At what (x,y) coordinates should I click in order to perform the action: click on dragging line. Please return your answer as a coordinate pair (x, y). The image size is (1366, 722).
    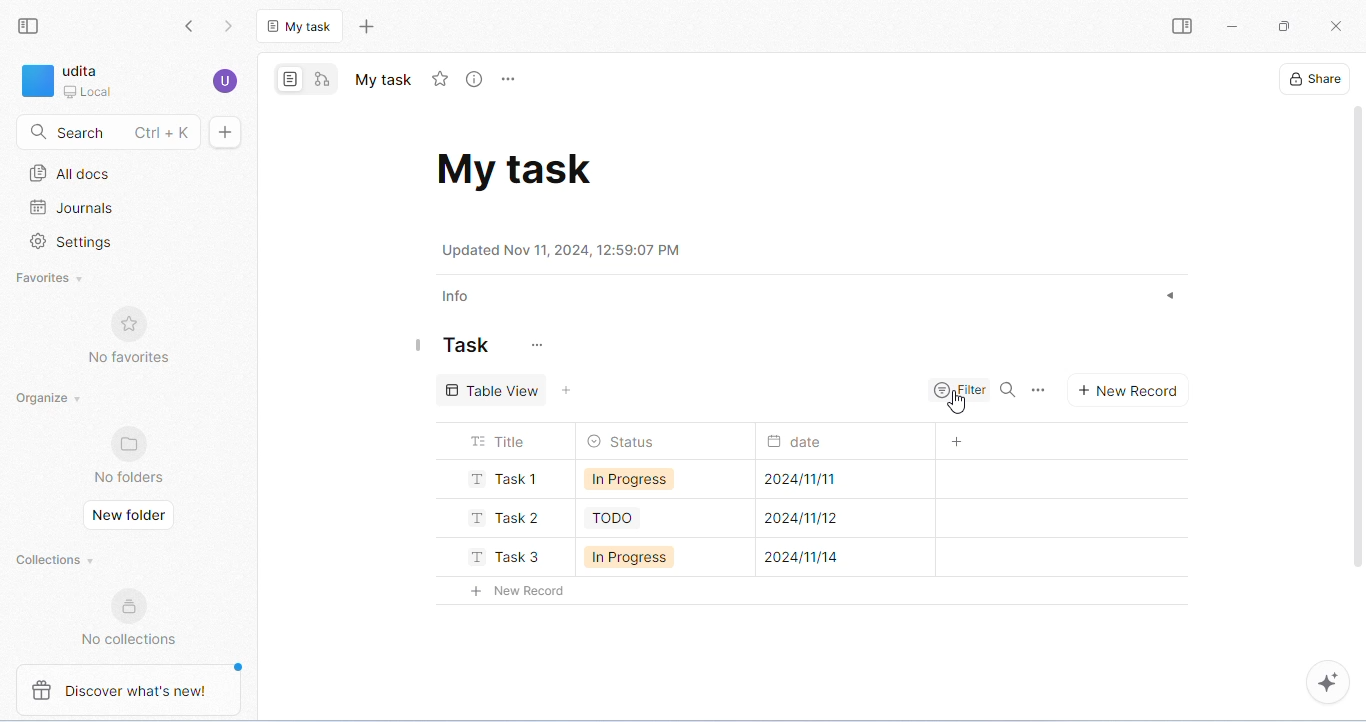
    Looking at the image, I should click on (419, 343).